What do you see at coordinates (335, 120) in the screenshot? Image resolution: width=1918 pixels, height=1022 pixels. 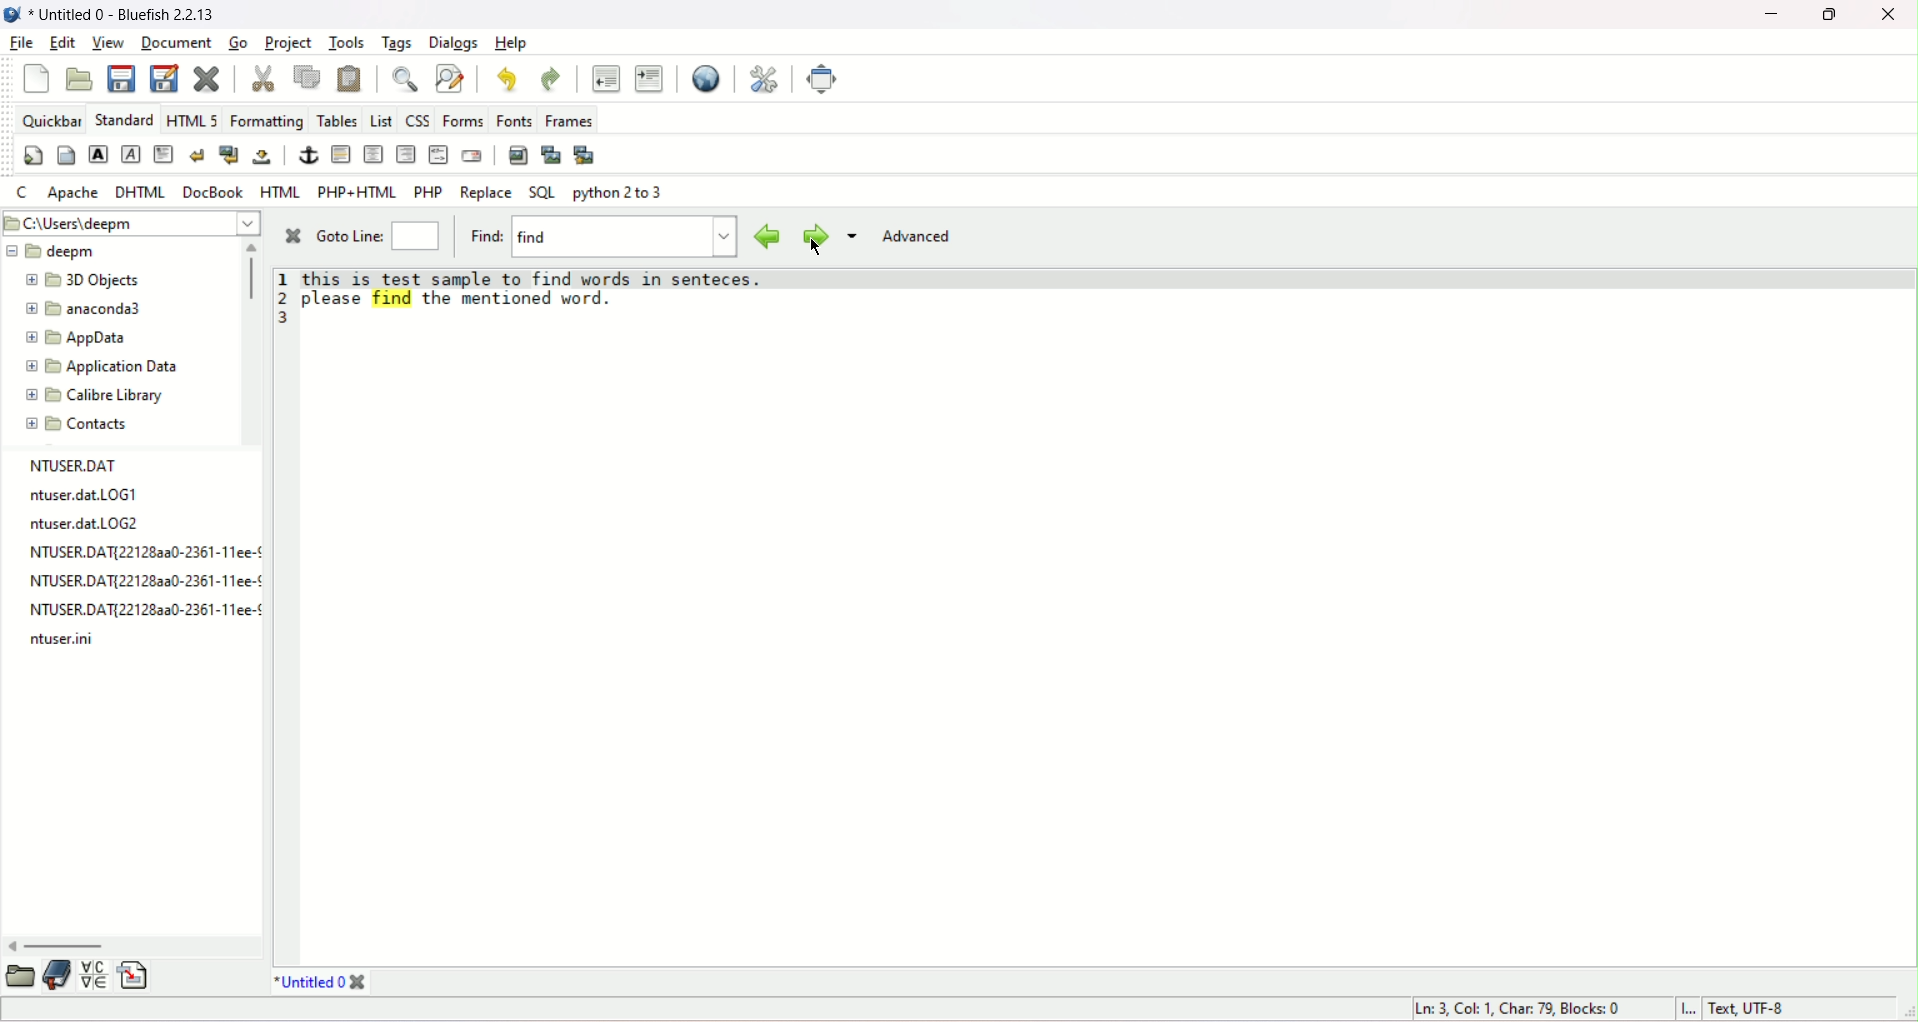 I see `tables` at bounding box center [335, 120].